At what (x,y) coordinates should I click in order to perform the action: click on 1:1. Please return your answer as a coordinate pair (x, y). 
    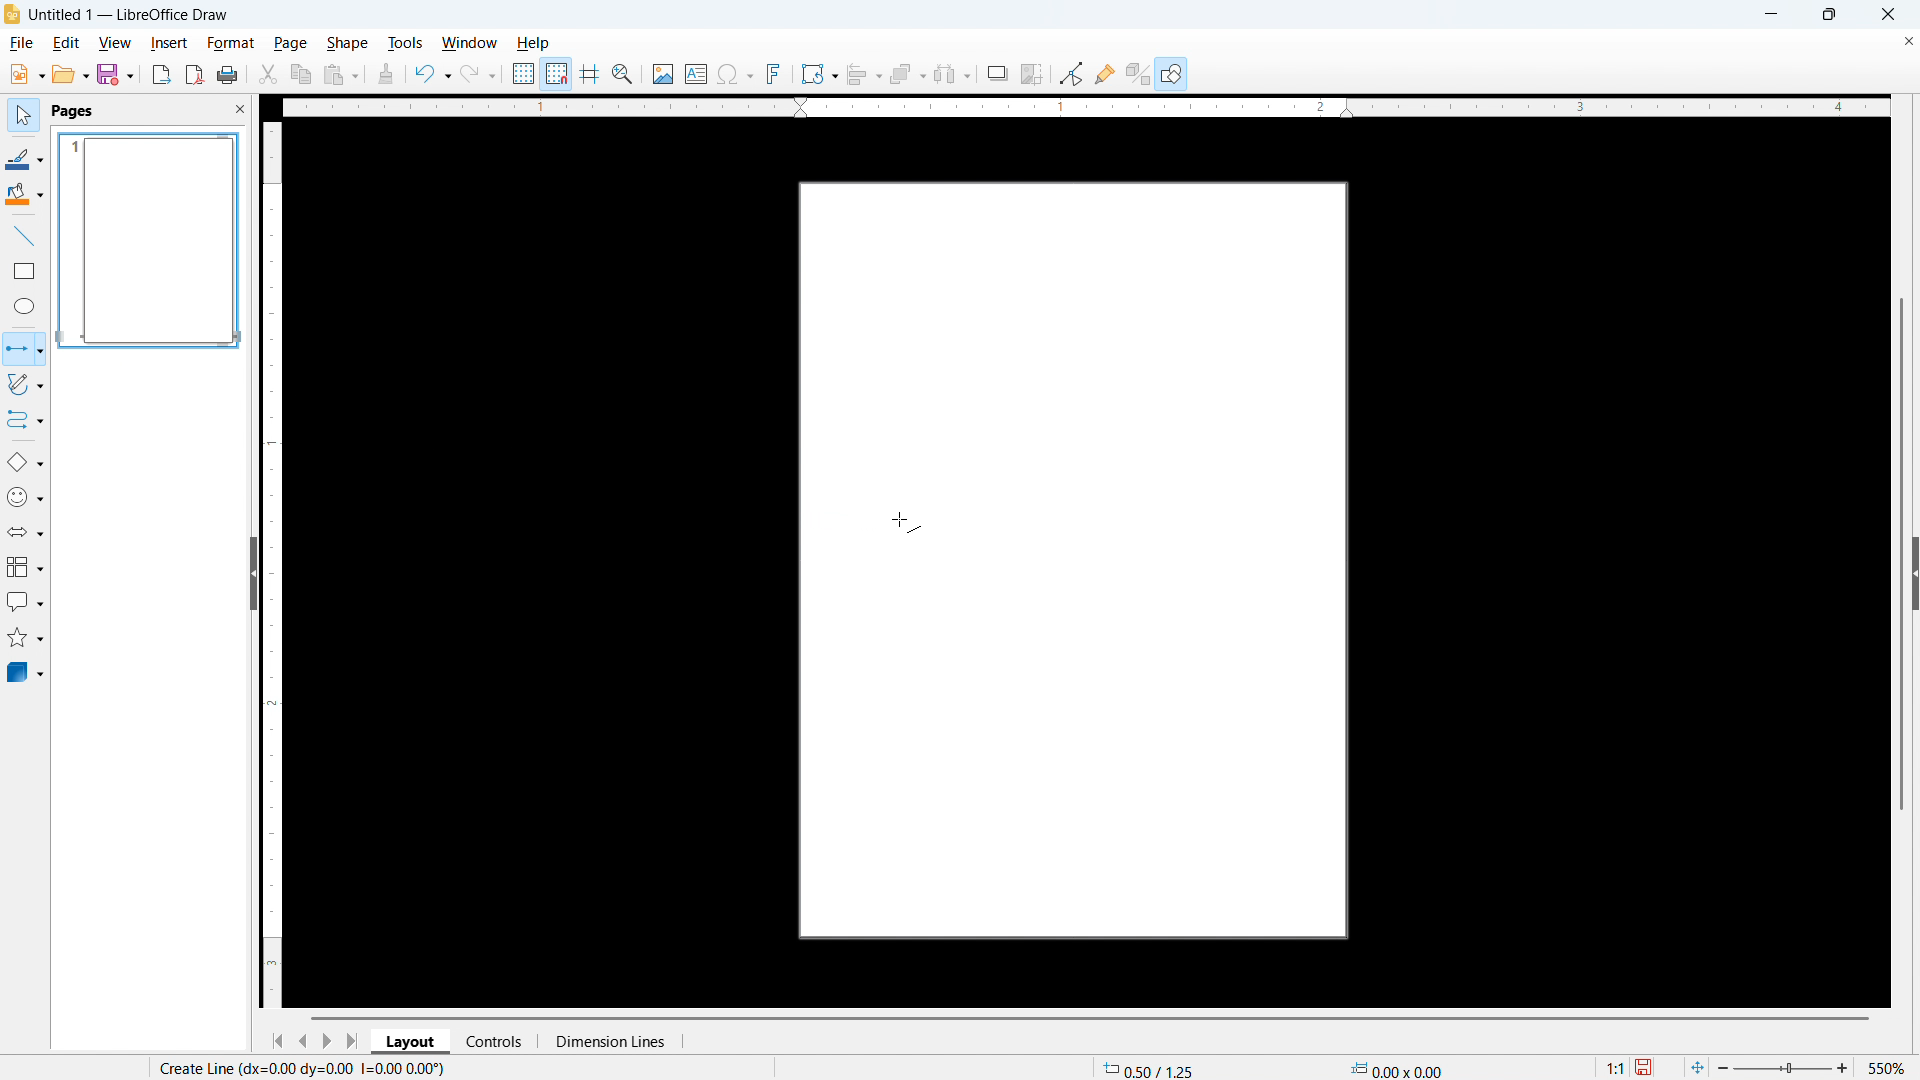
    Looking at the image, I should click on (1606, 1065).